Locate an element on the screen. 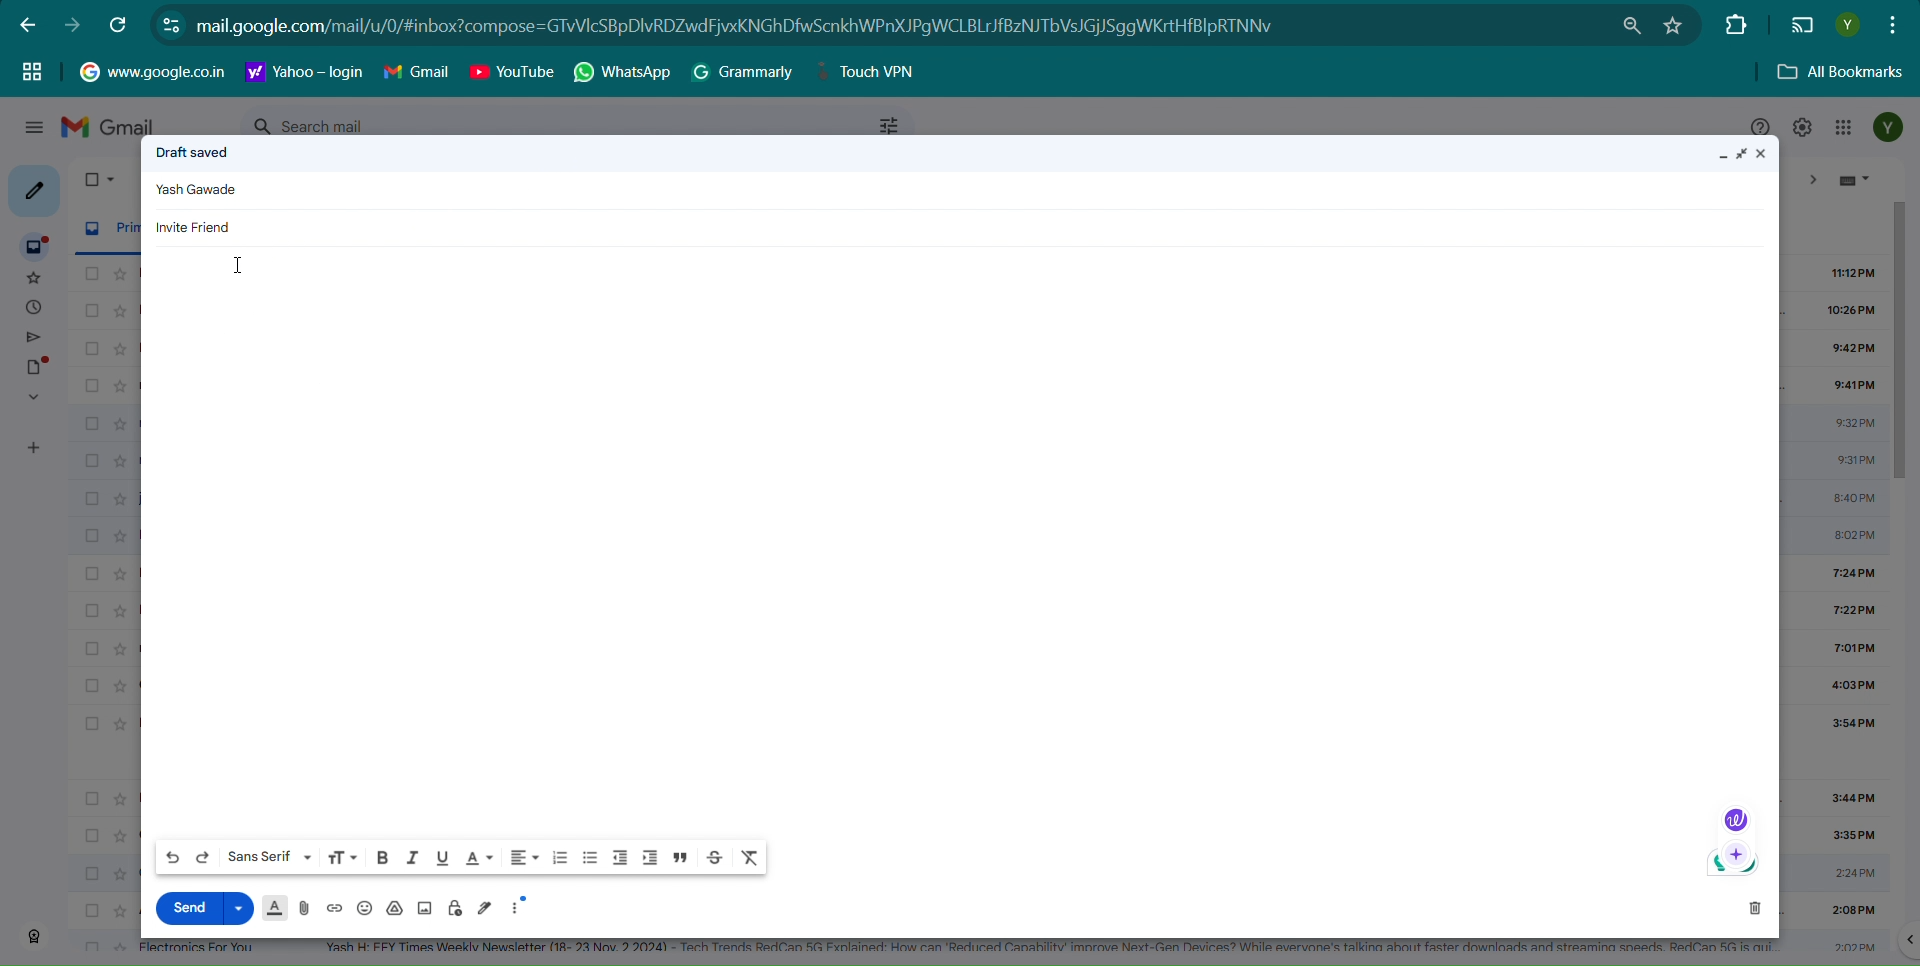  Undo is located at coordinates (173, 858).